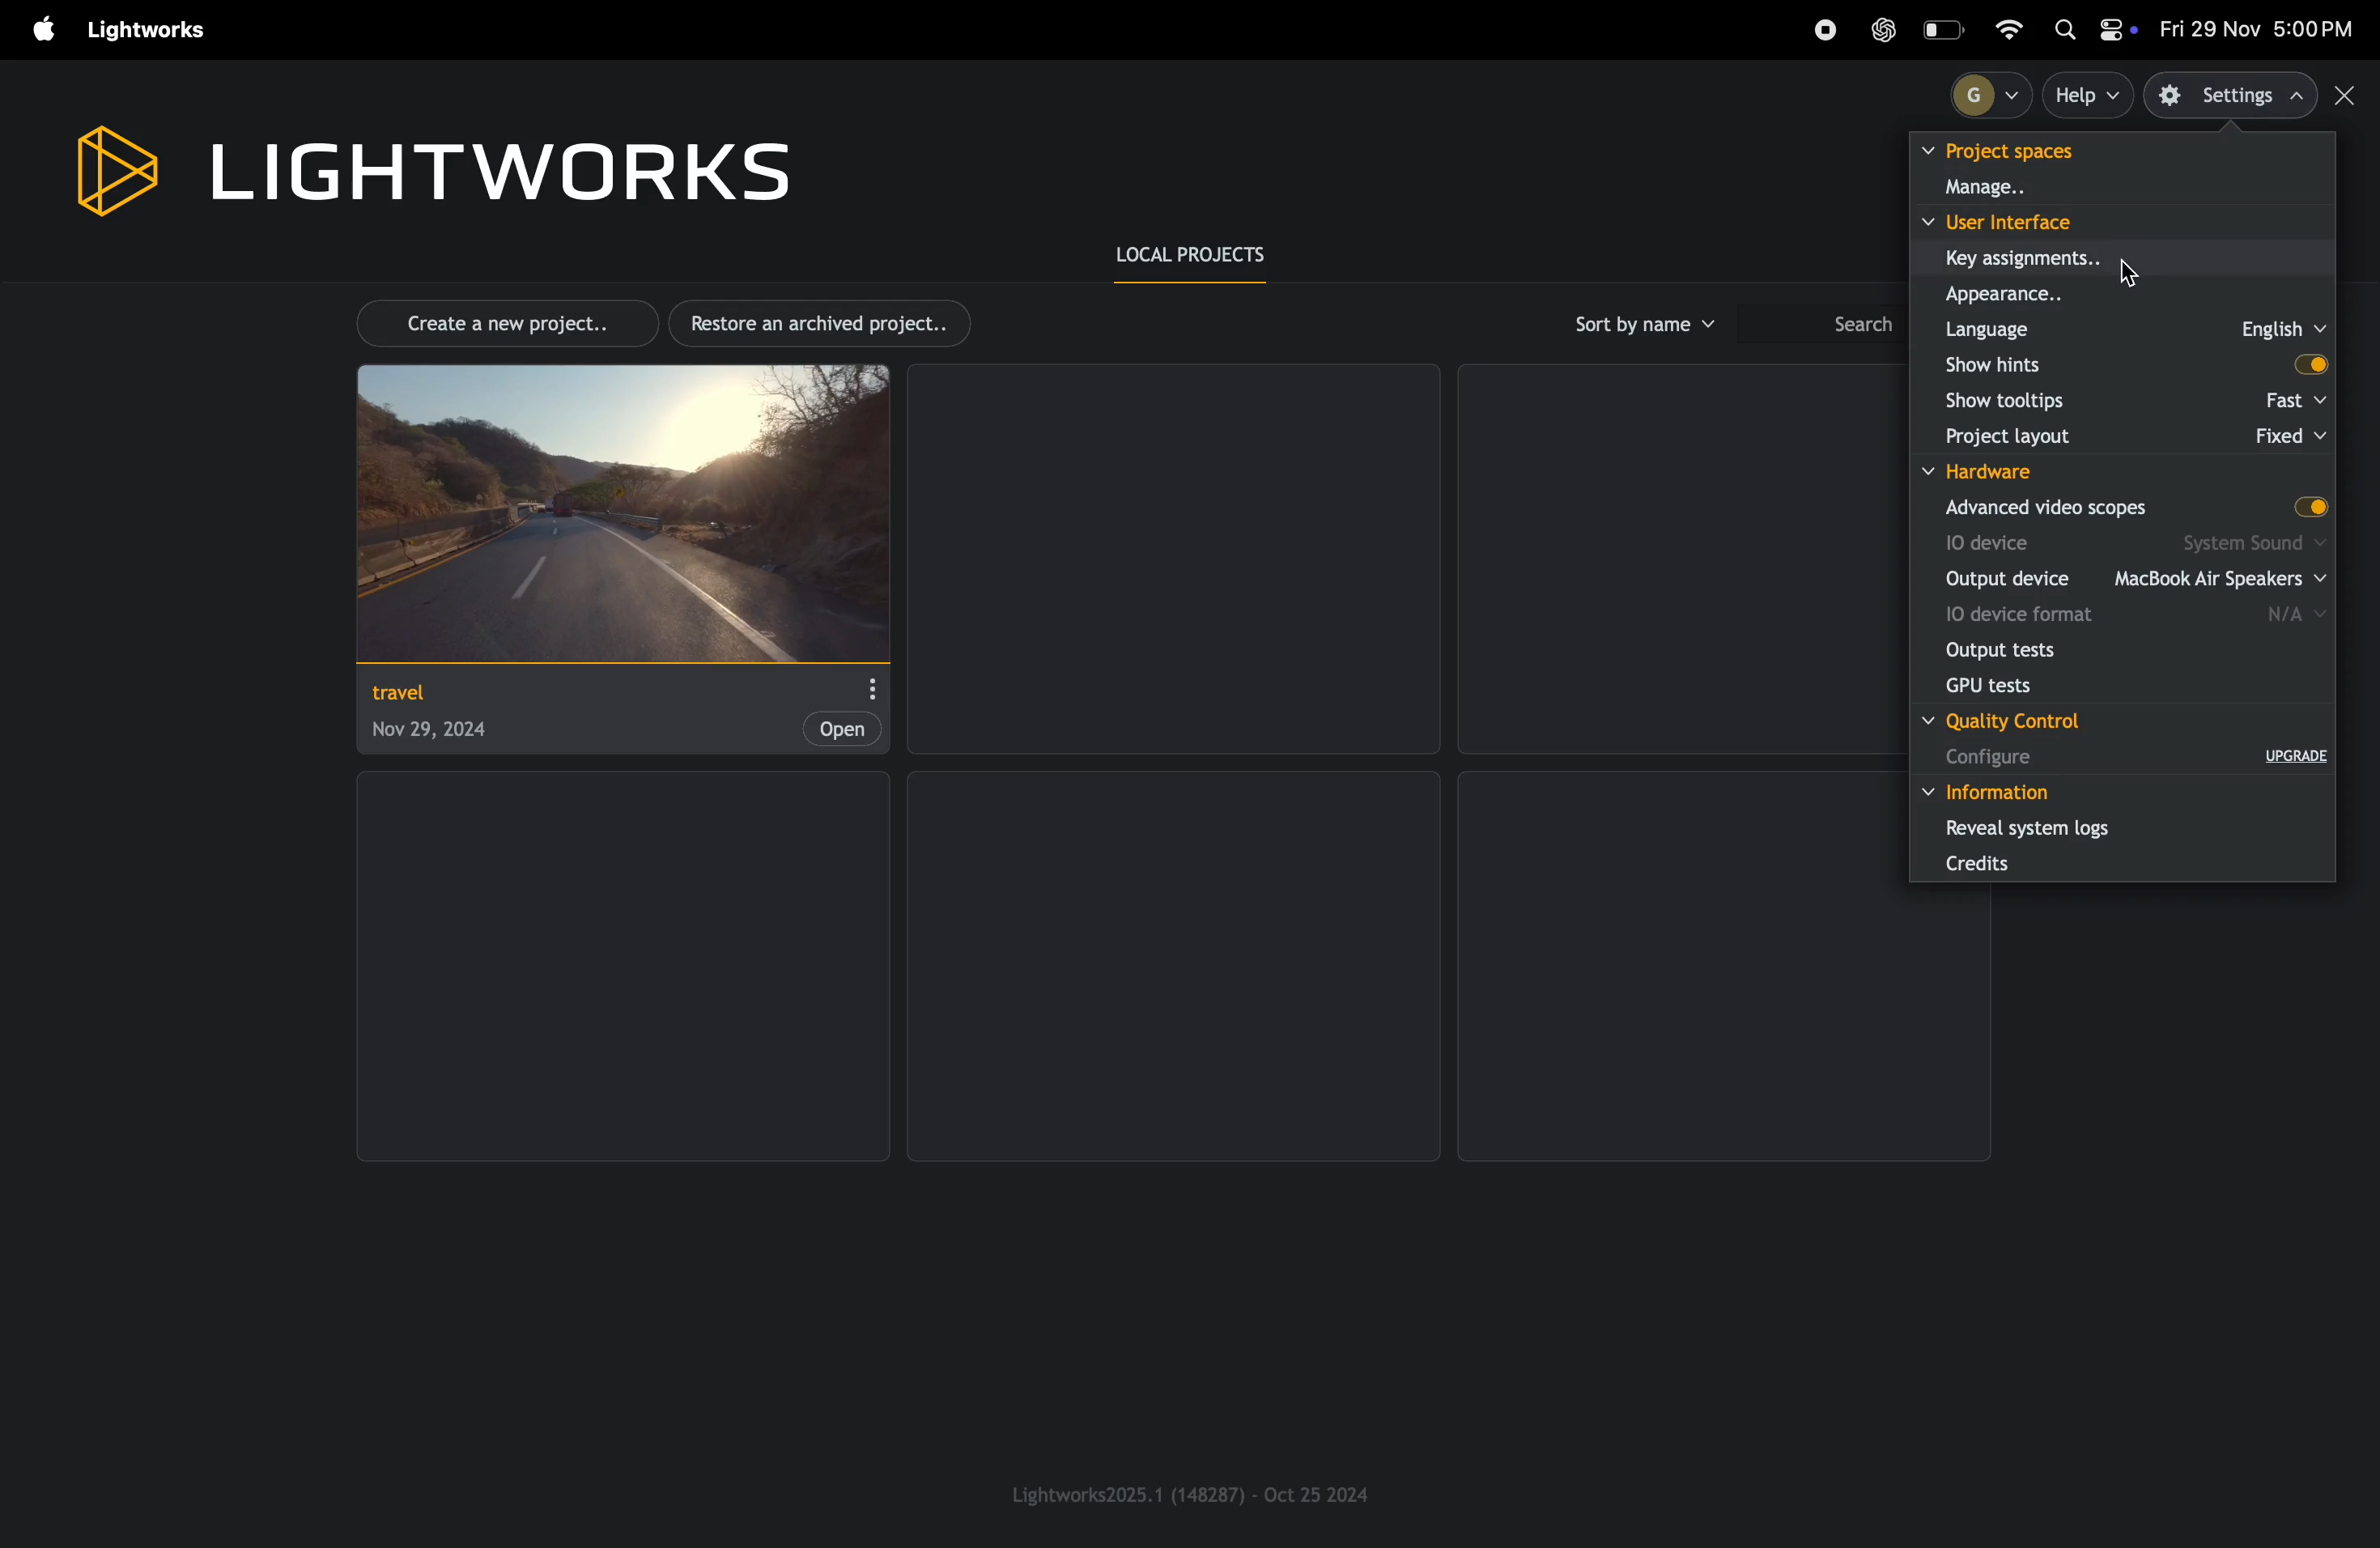  What do you see at coordinates (1193, 1493) in the screenshot?
I see `light works version` at bounding box center [1193, 1493].